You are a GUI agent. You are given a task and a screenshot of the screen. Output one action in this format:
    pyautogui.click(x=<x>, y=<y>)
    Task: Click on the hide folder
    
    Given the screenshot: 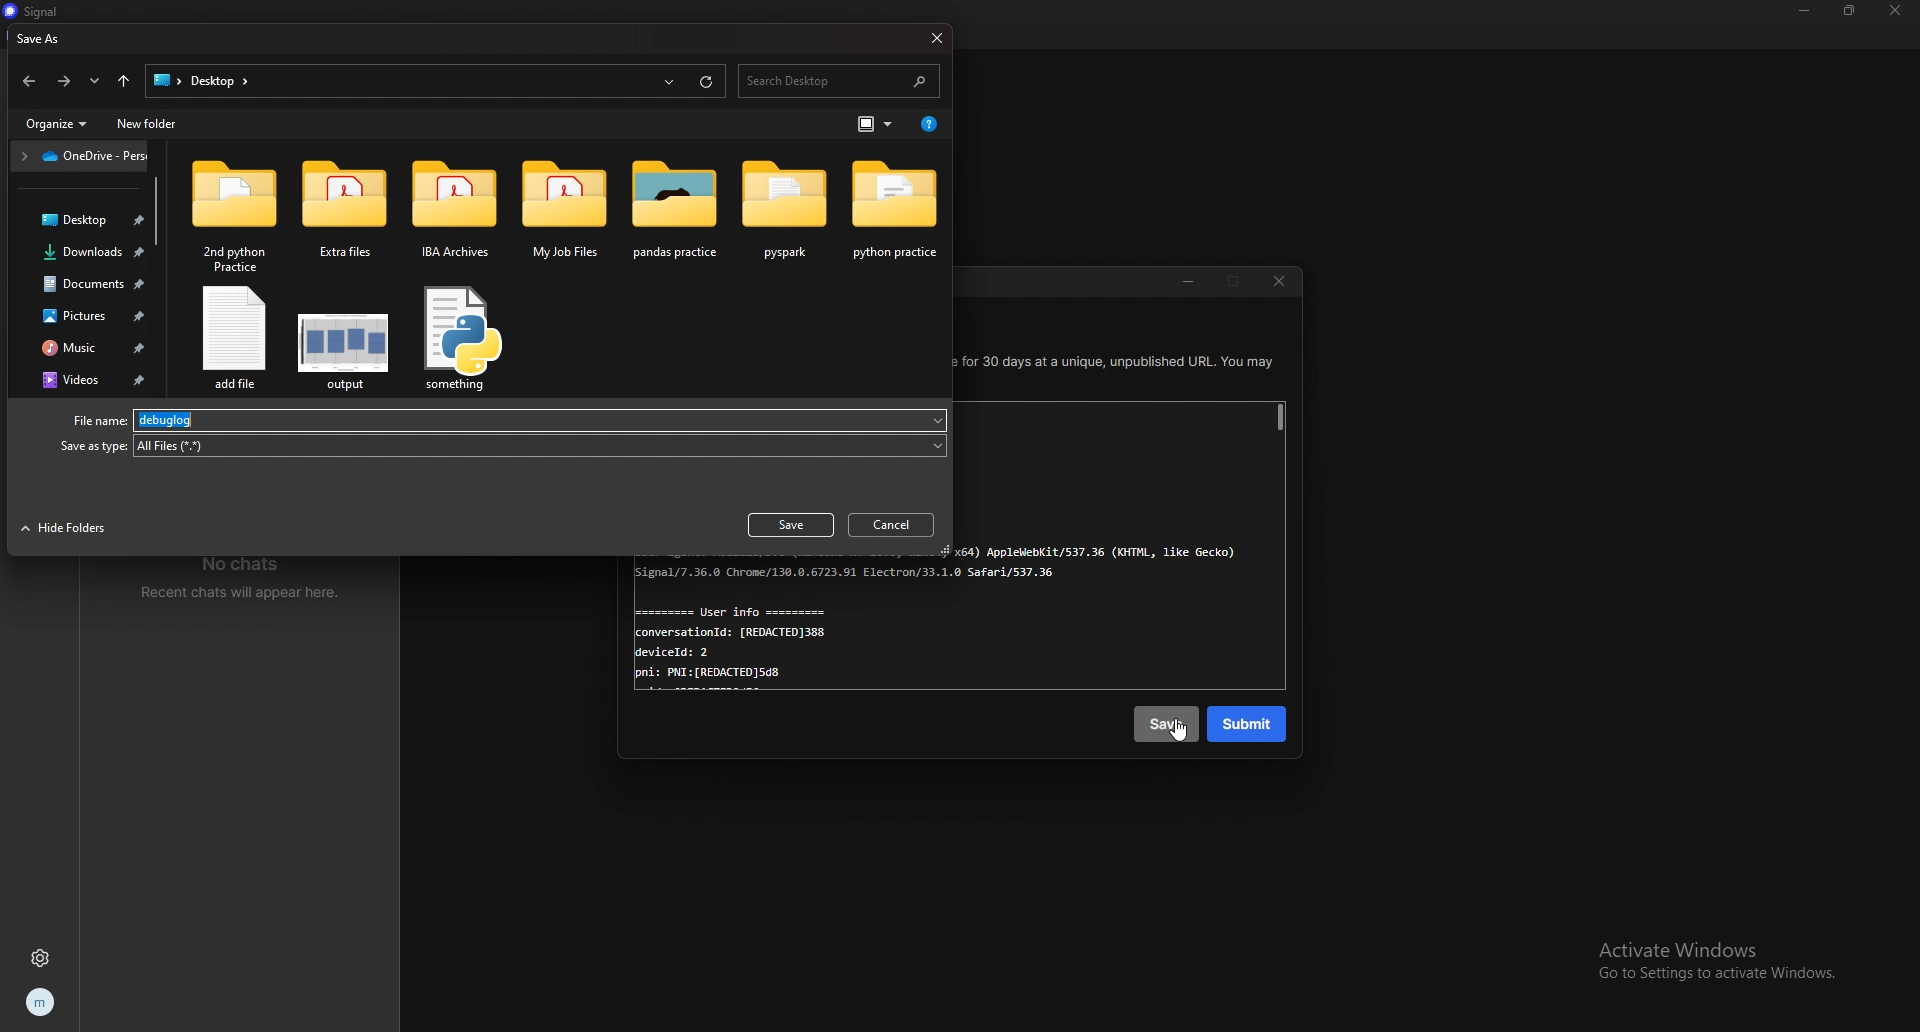 What is the action you would take?
    pyautogui.click(x=65, y=529)
    